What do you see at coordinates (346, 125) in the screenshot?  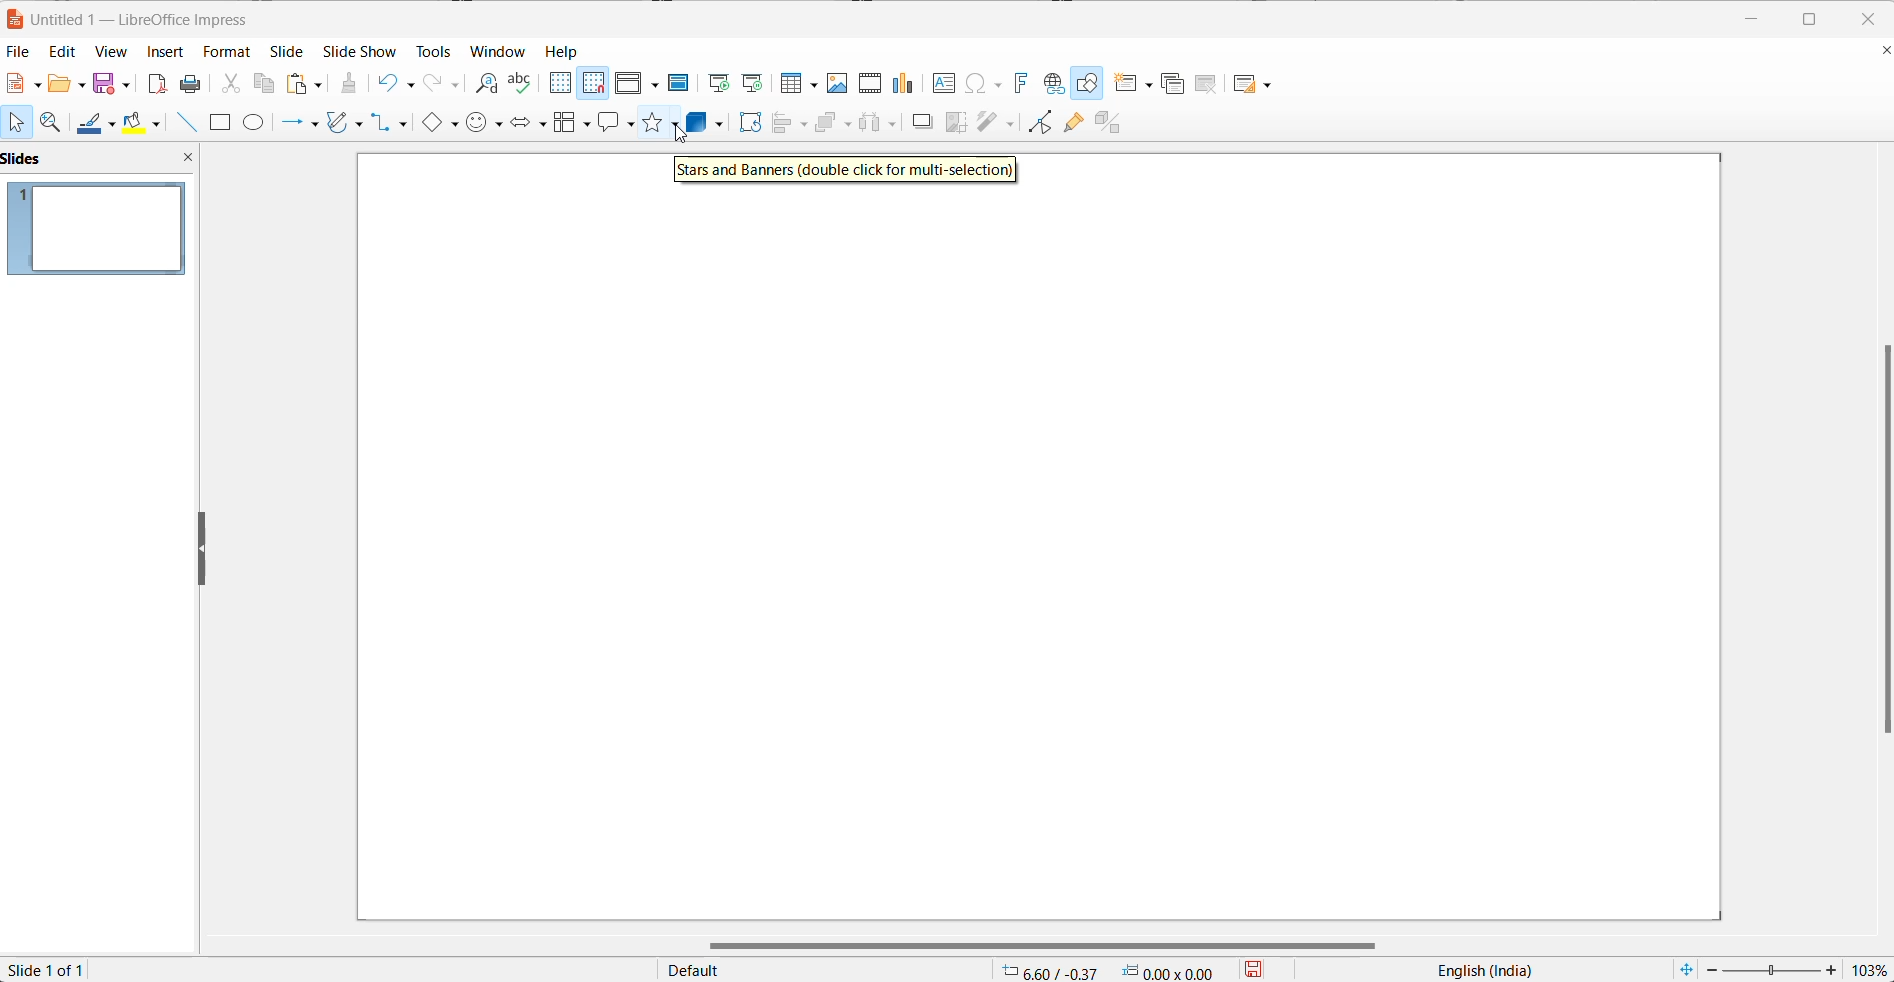 I see `curve and polygons` at bounding box center [346, 125].